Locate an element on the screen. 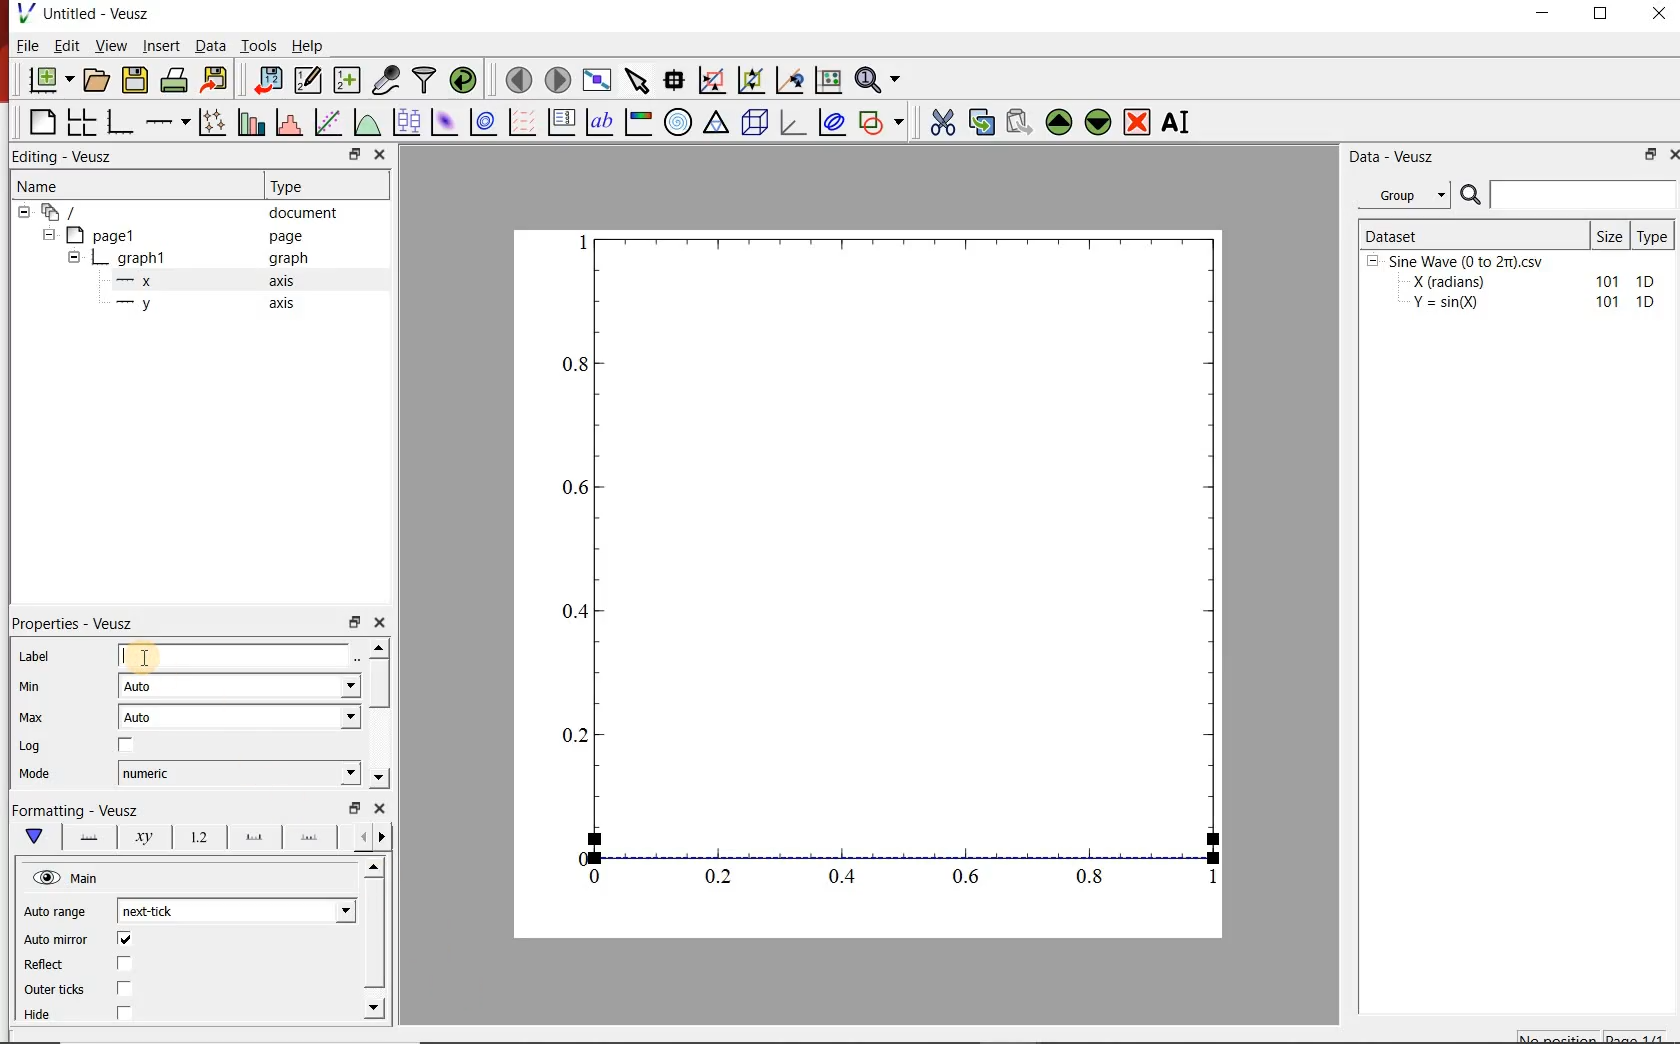  add an axis is located at coordinates (167, 122).